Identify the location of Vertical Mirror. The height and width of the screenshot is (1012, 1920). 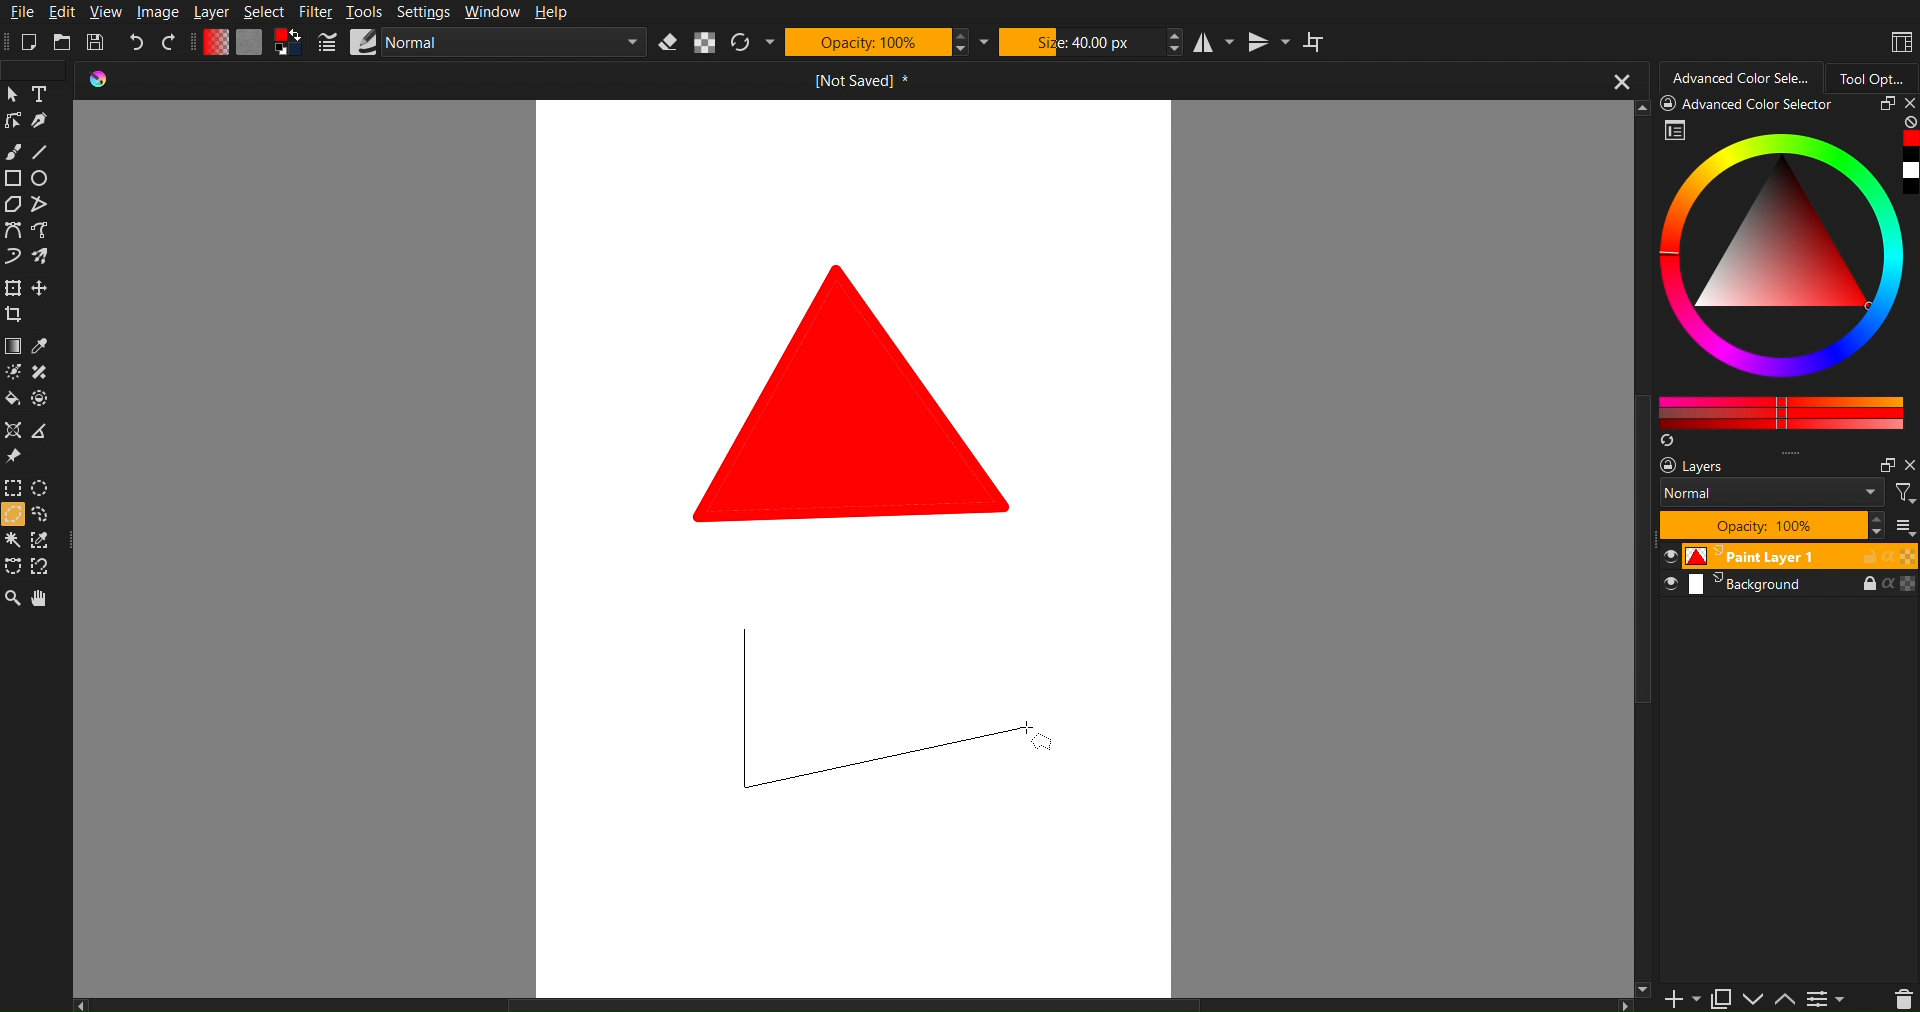
(1269, 43).